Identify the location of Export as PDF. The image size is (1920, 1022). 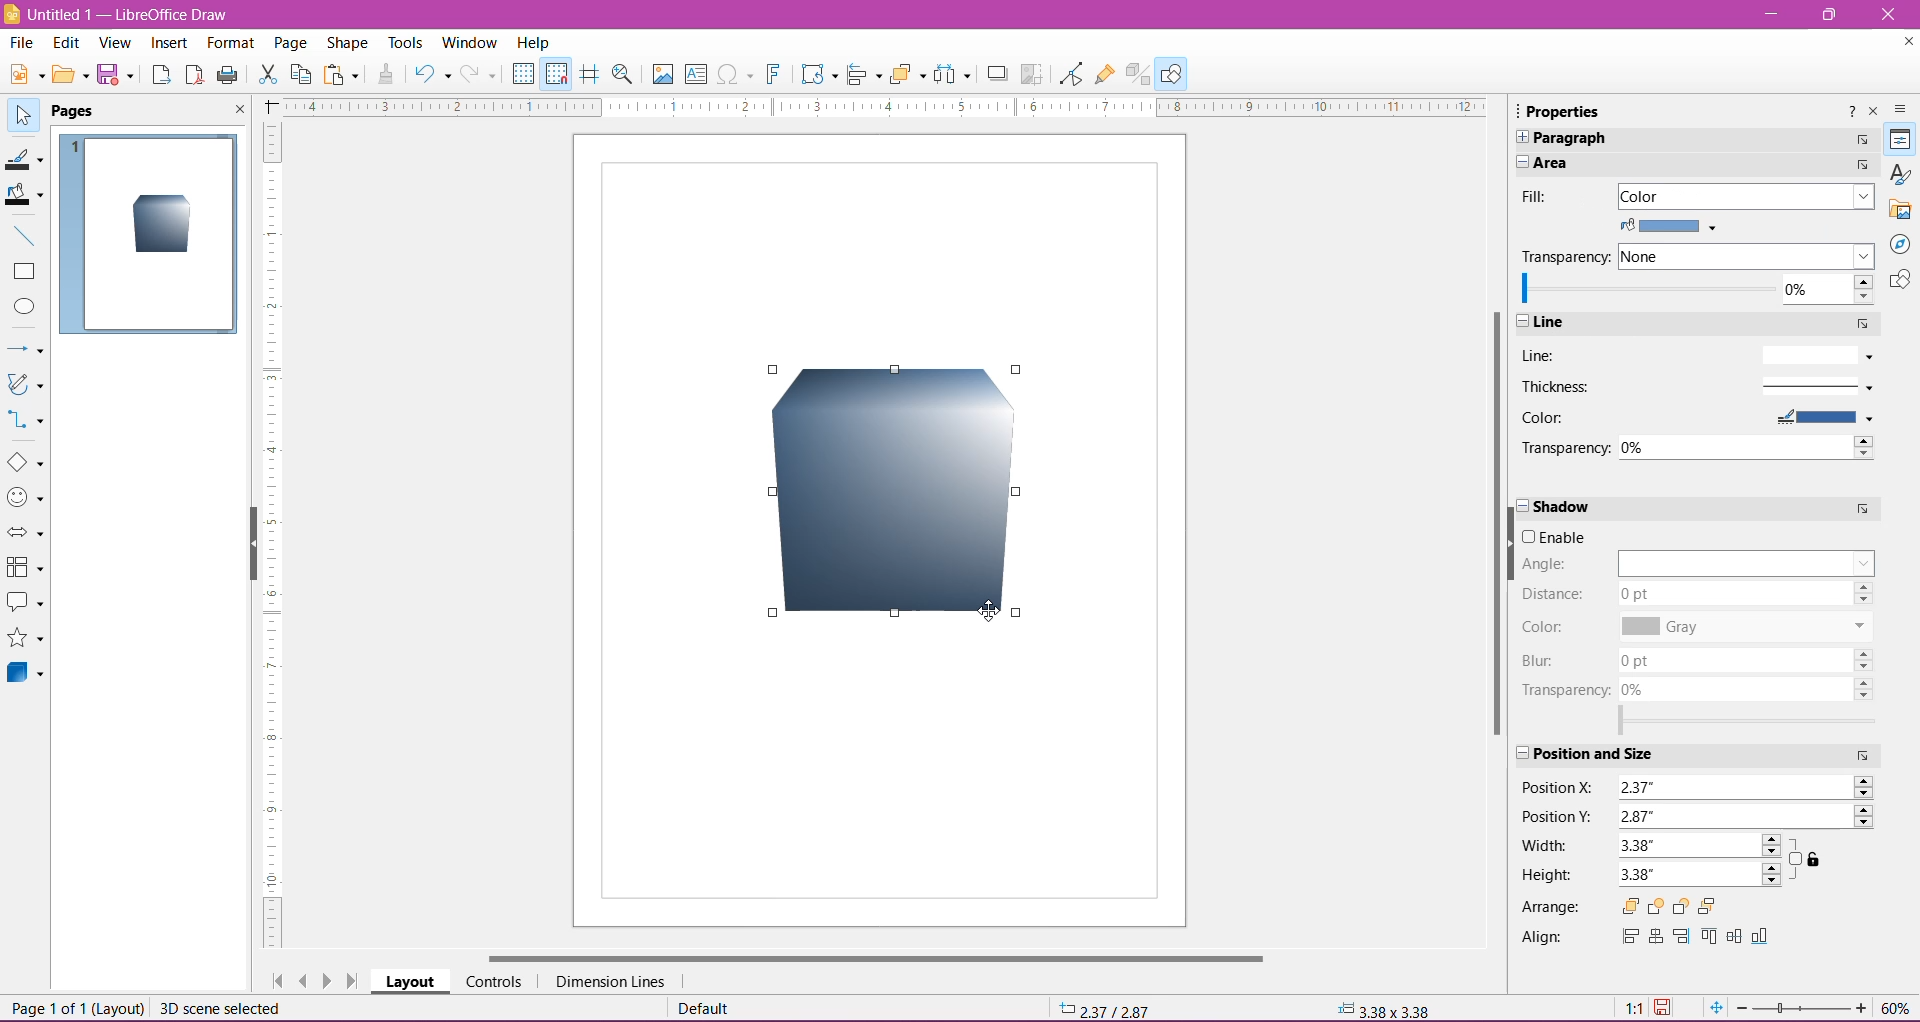
(194, 77).